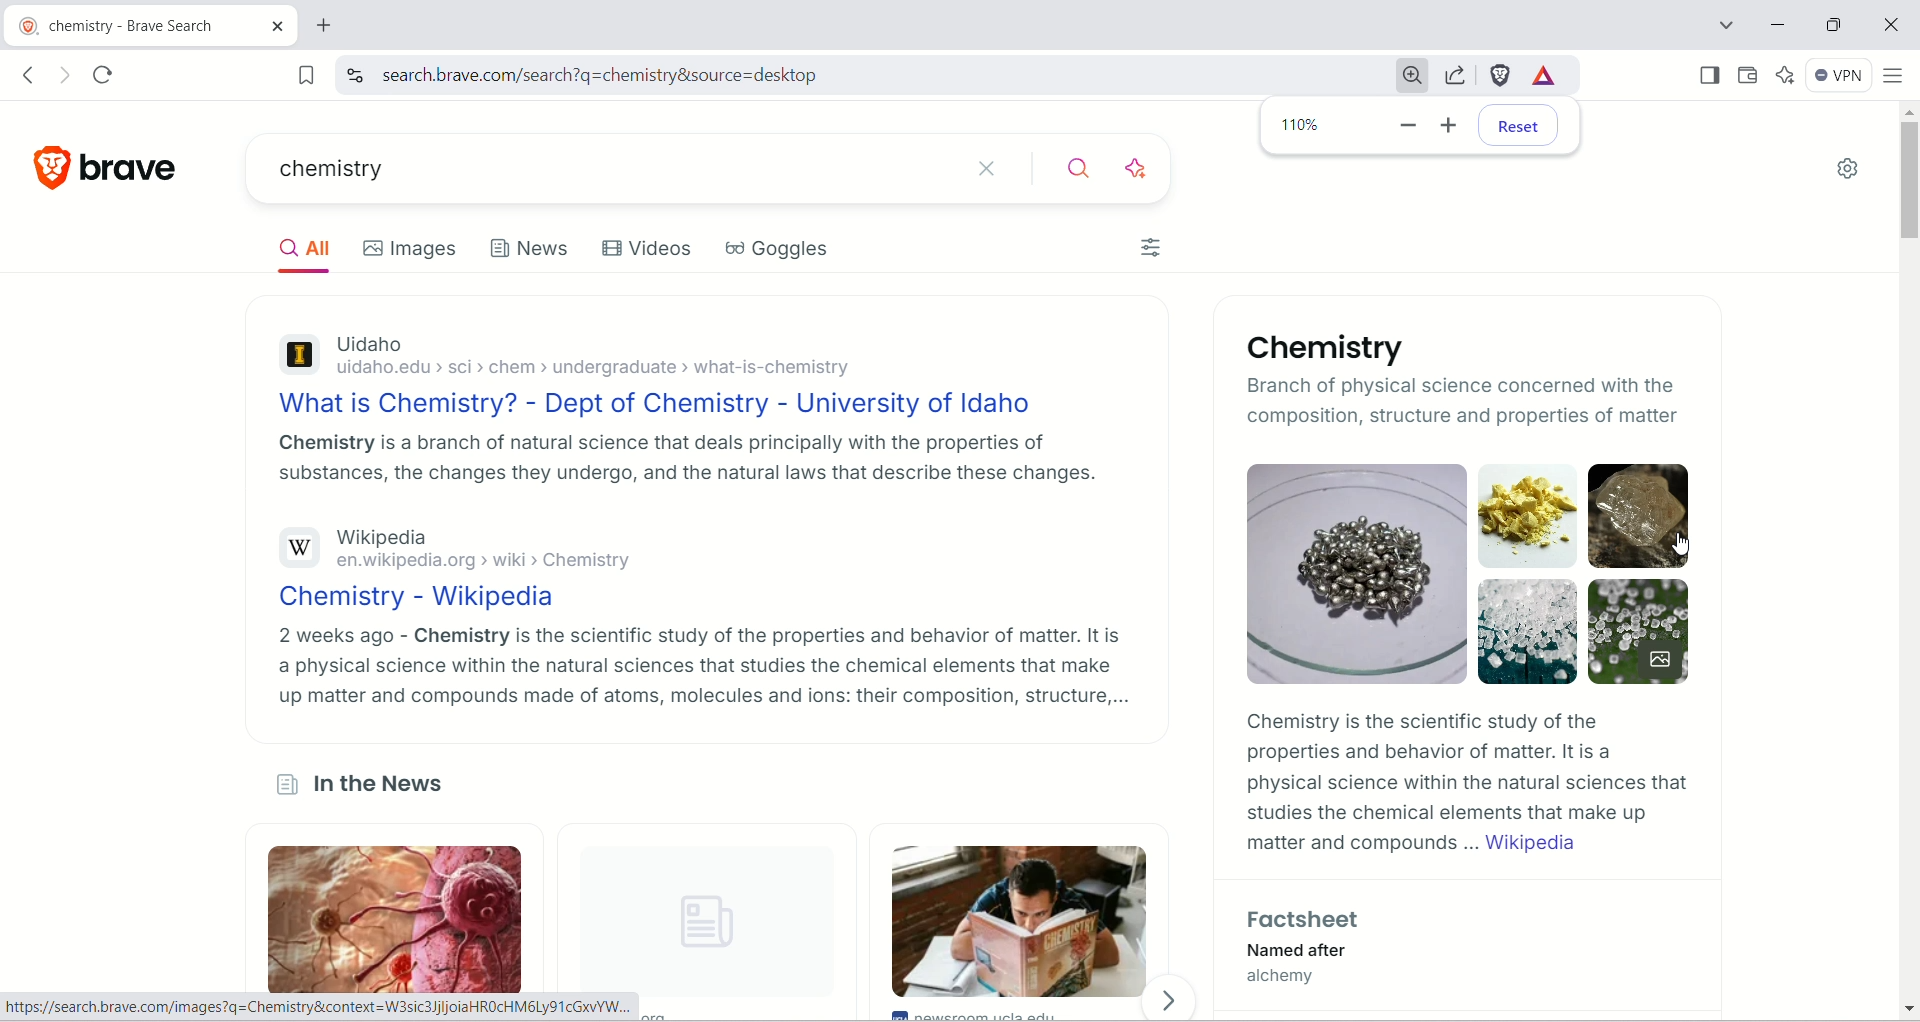  I want to click on News, so click(528, 247).